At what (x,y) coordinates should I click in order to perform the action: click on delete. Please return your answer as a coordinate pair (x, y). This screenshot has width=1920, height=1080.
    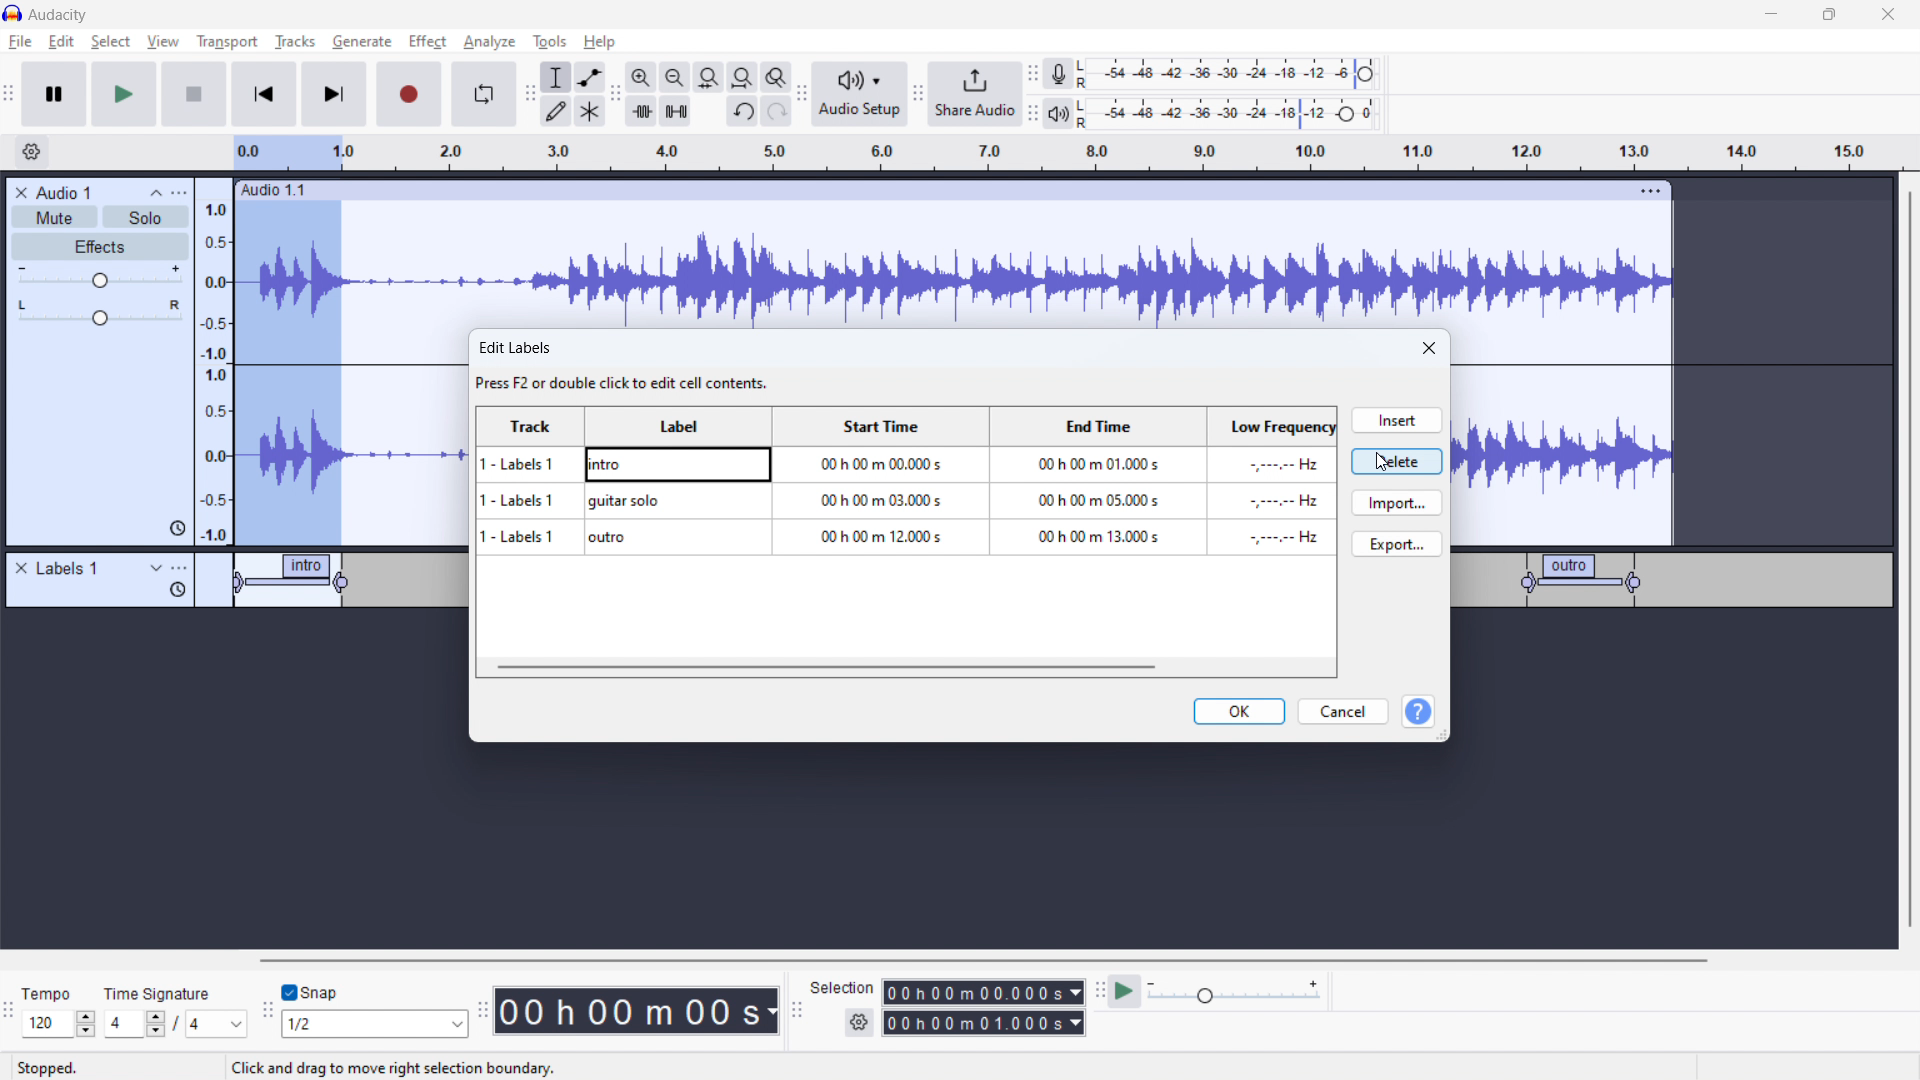
    Looking at the image, I should click on (1397, 460).